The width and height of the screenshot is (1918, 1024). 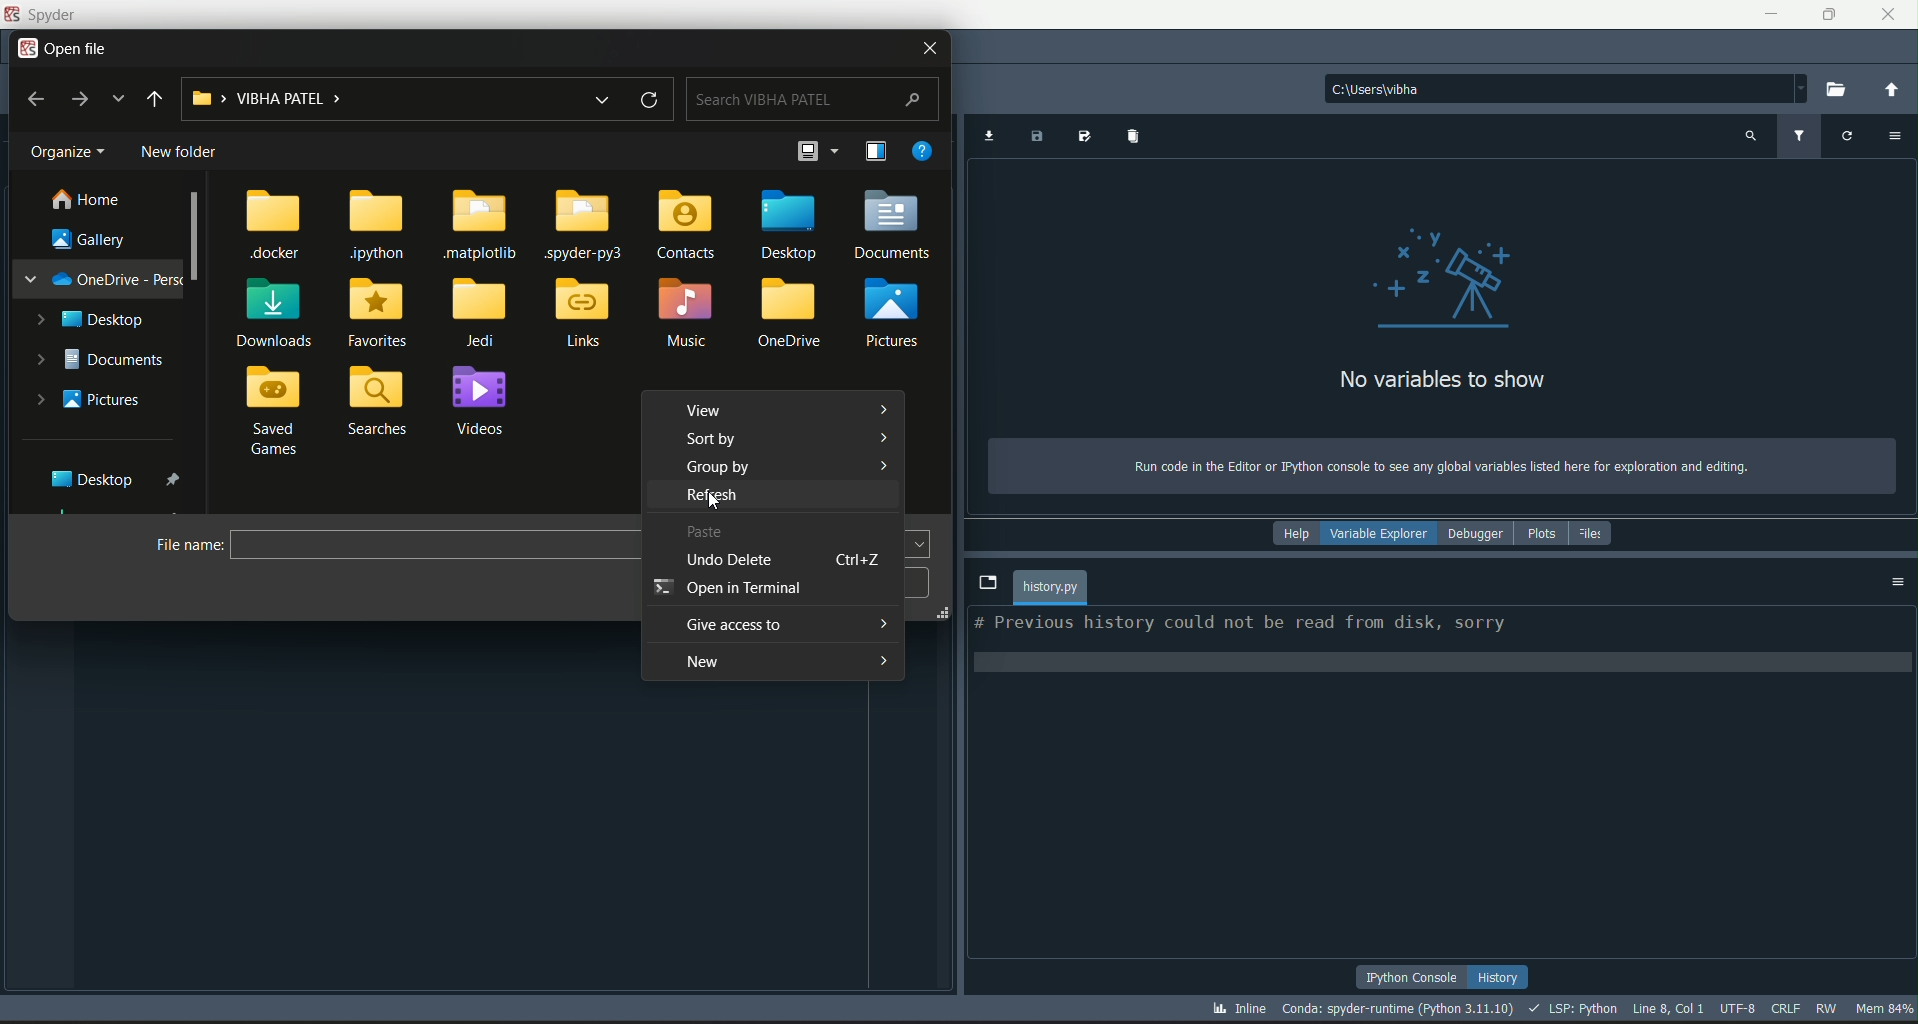 I want to click on minimize/maximize, so click(x=1825, y=15).